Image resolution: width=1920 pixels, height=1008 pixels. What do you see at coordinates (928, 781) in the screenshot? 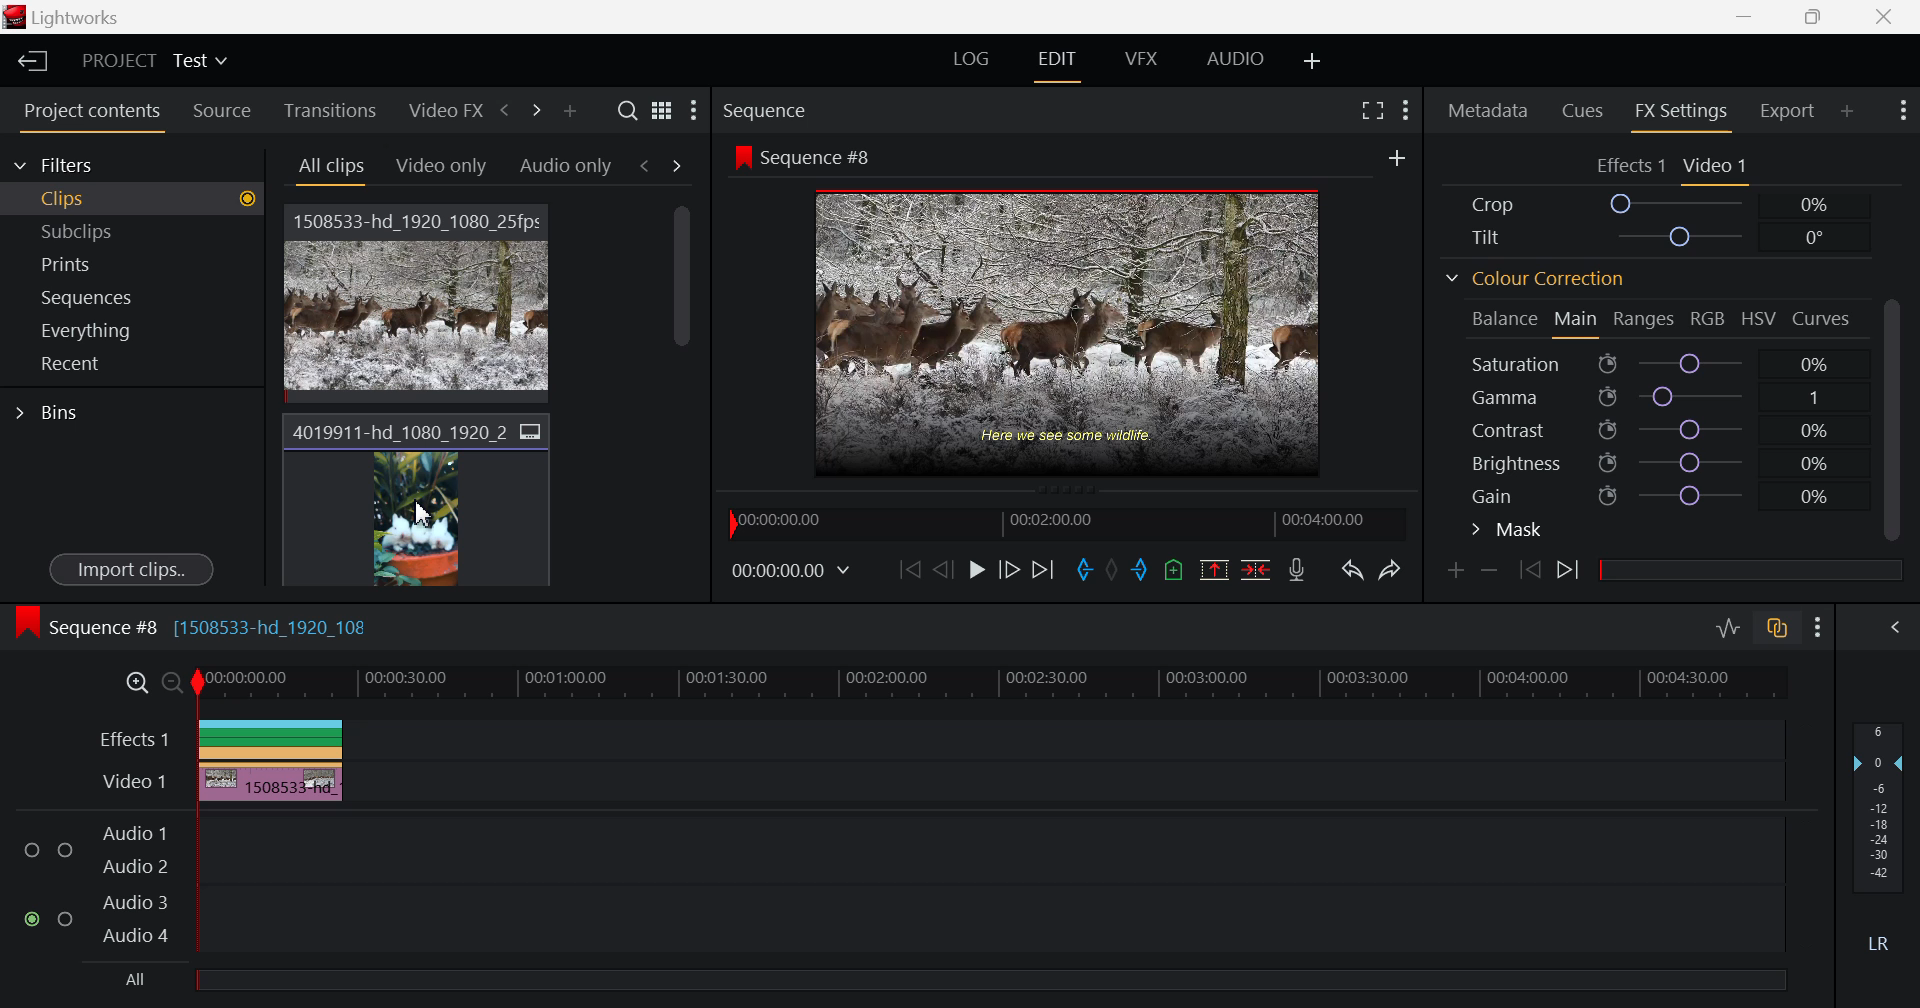
I see `Video Layer` at bounding box center [928, 781].